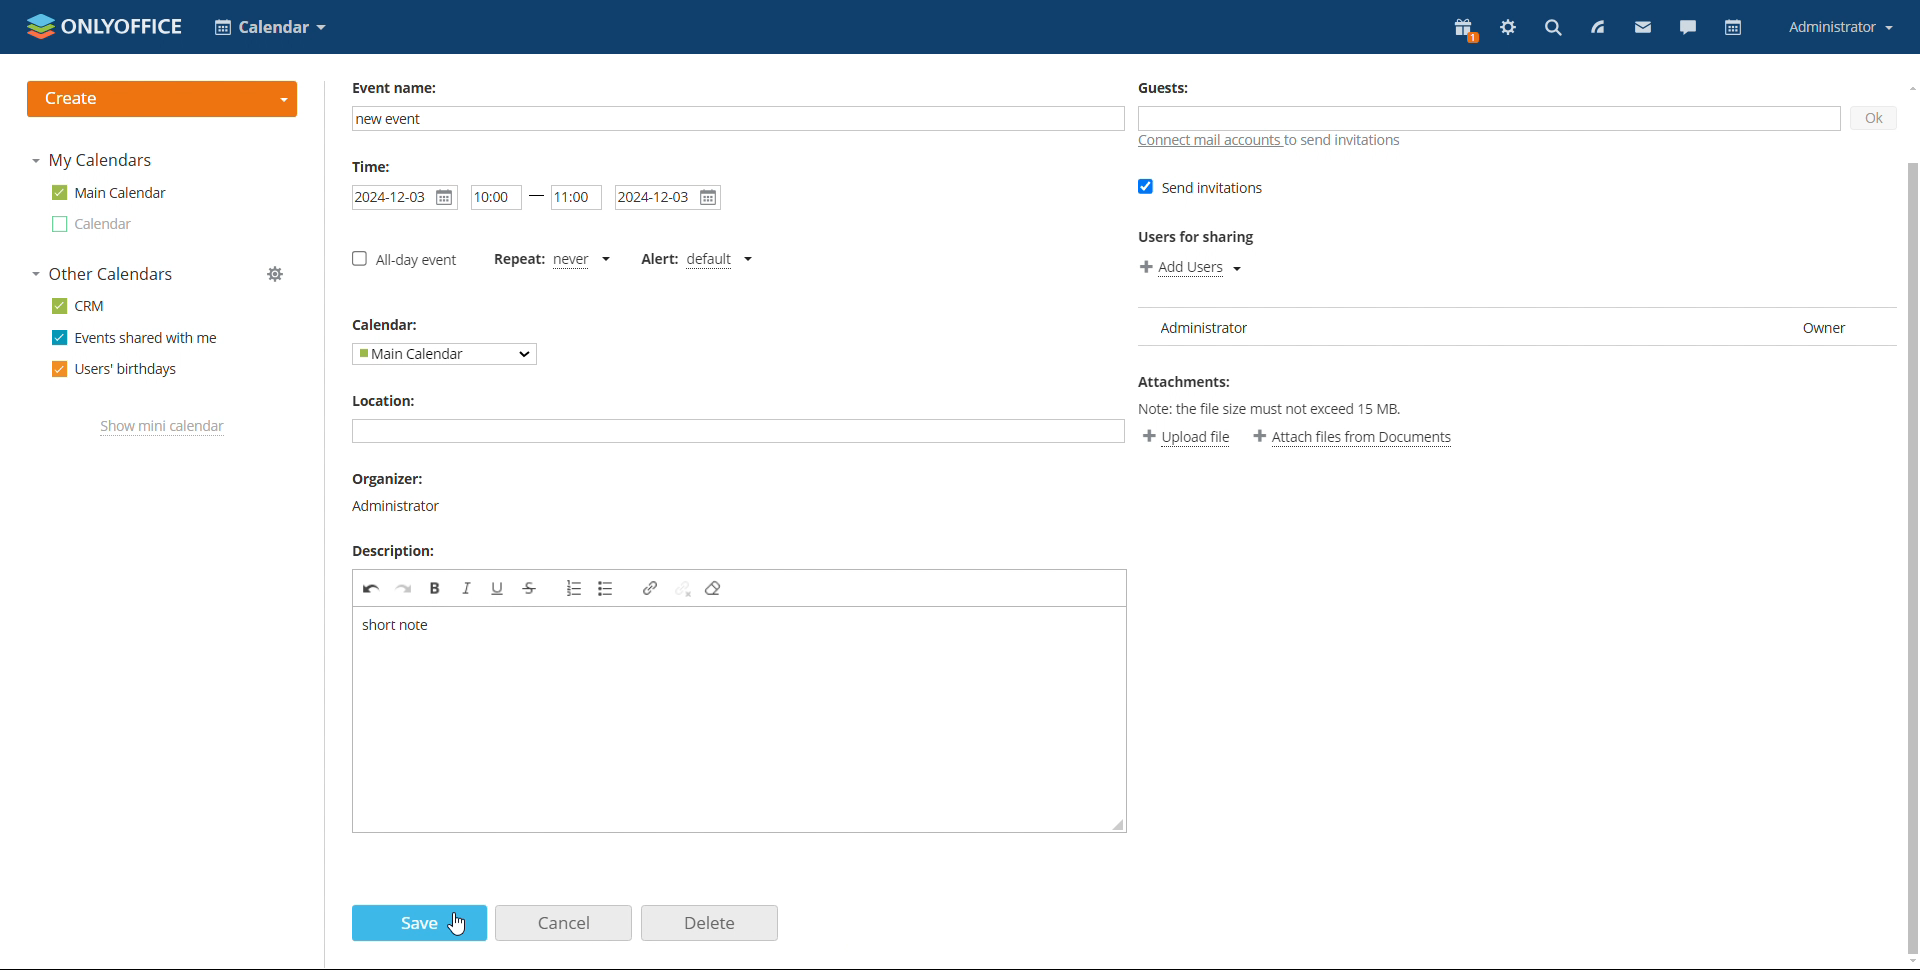 The image size is (1920, 970). Describe the element at coordinates (496, 196) in the screenshot. I see `start date` at that location.